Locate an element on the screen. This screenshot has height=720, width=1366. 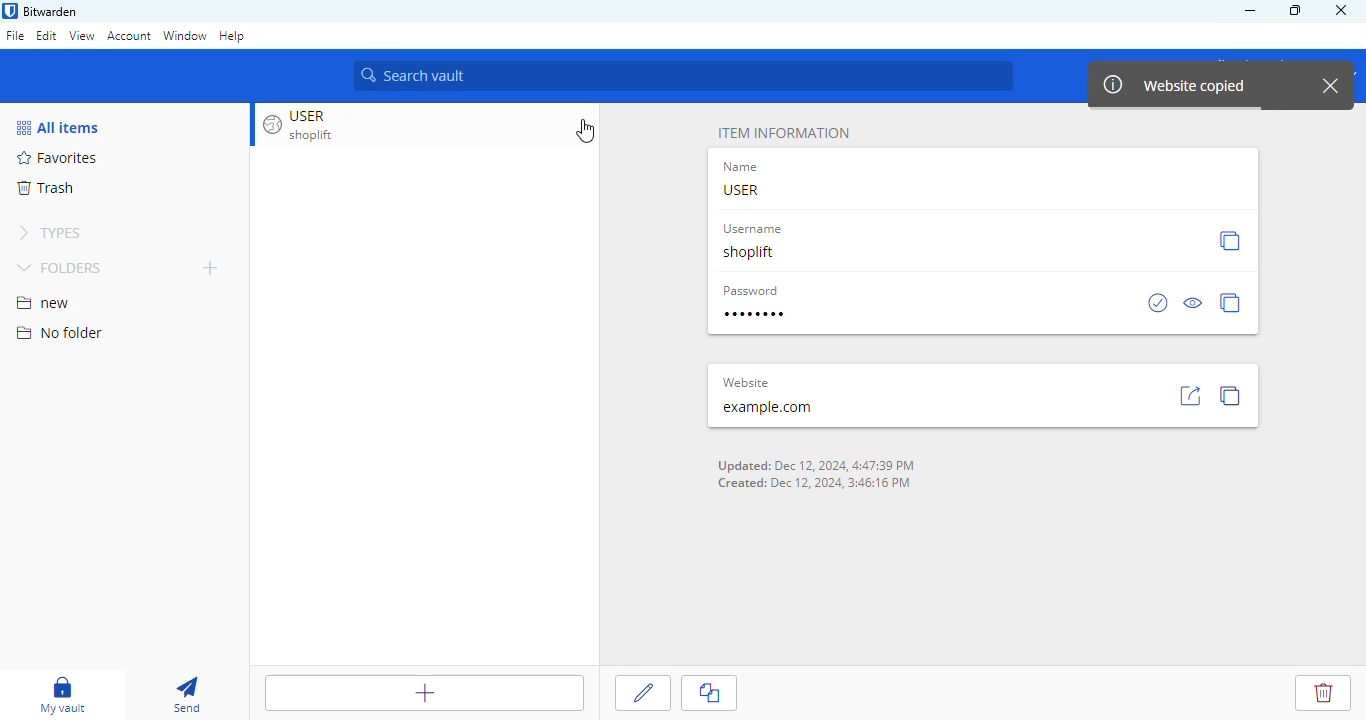
item information is located at coordinates (783, 133).